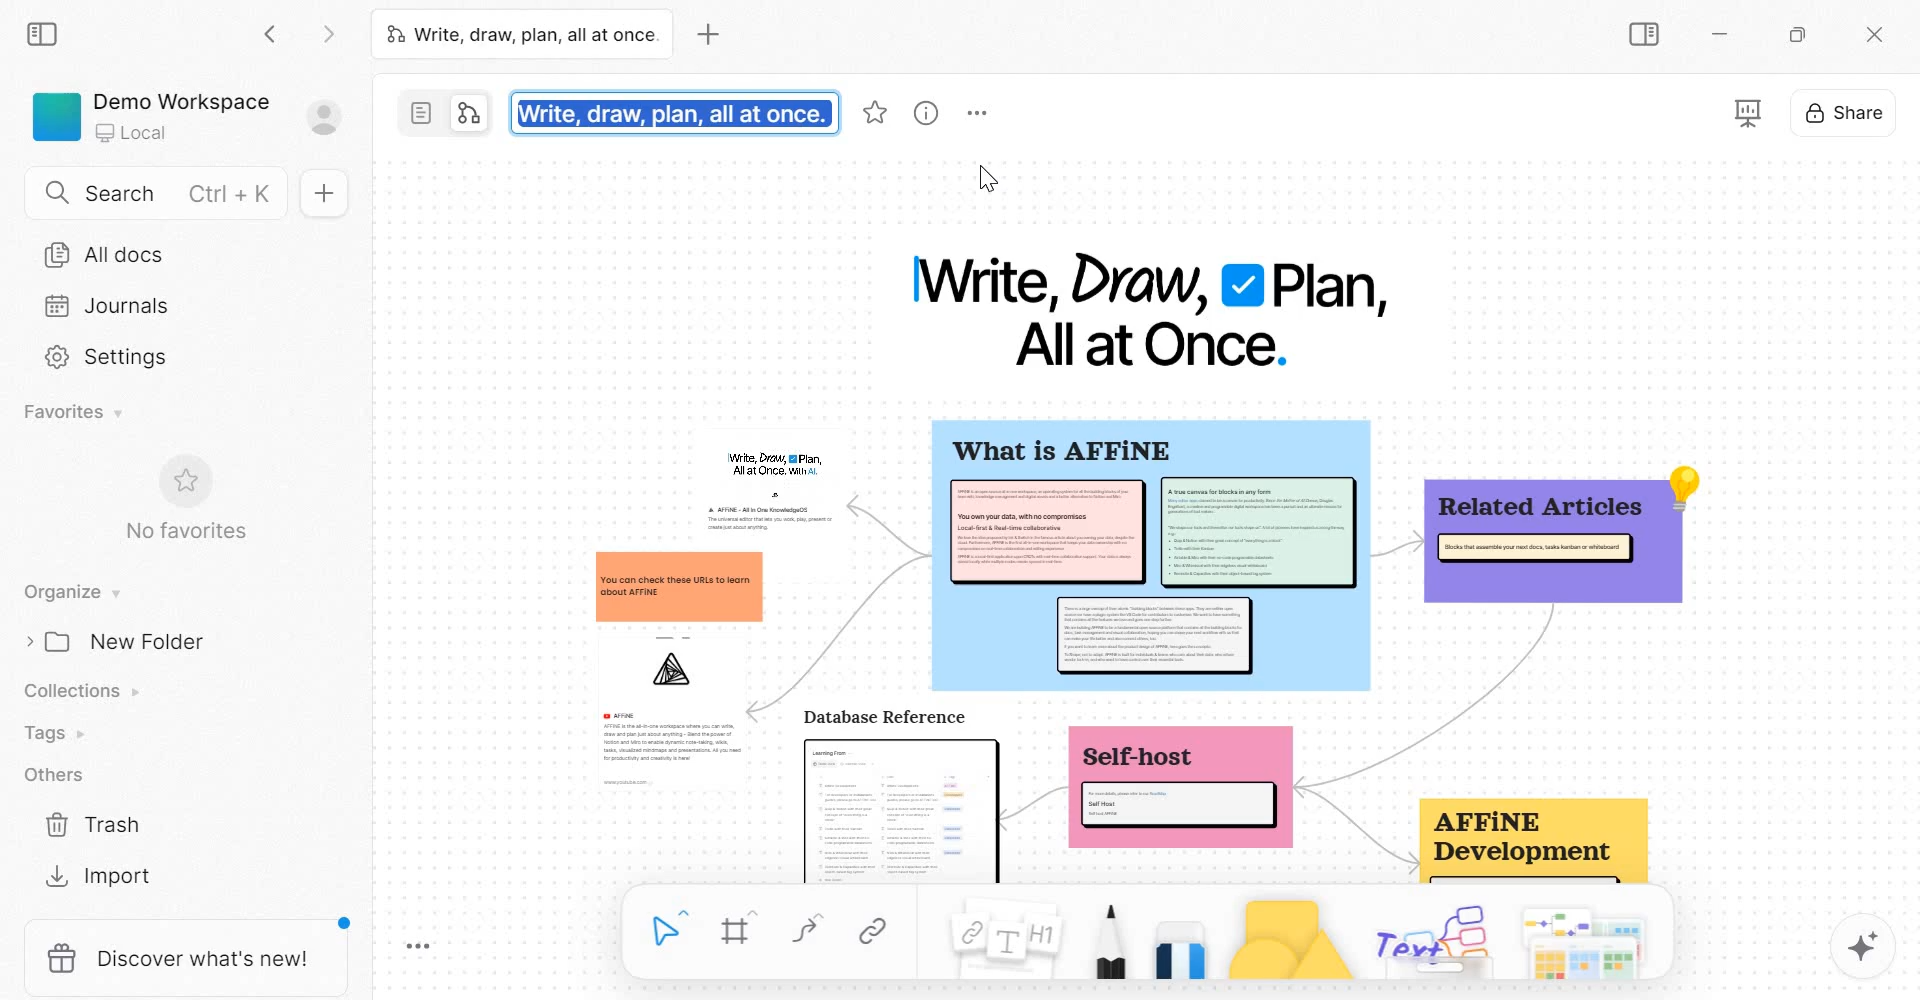 This screenshot has width=1920, height=1000. What do you see at coordinates (43, 36) in the screenshot?
I see `collapse sidebar` at bounding box center [43, 36].